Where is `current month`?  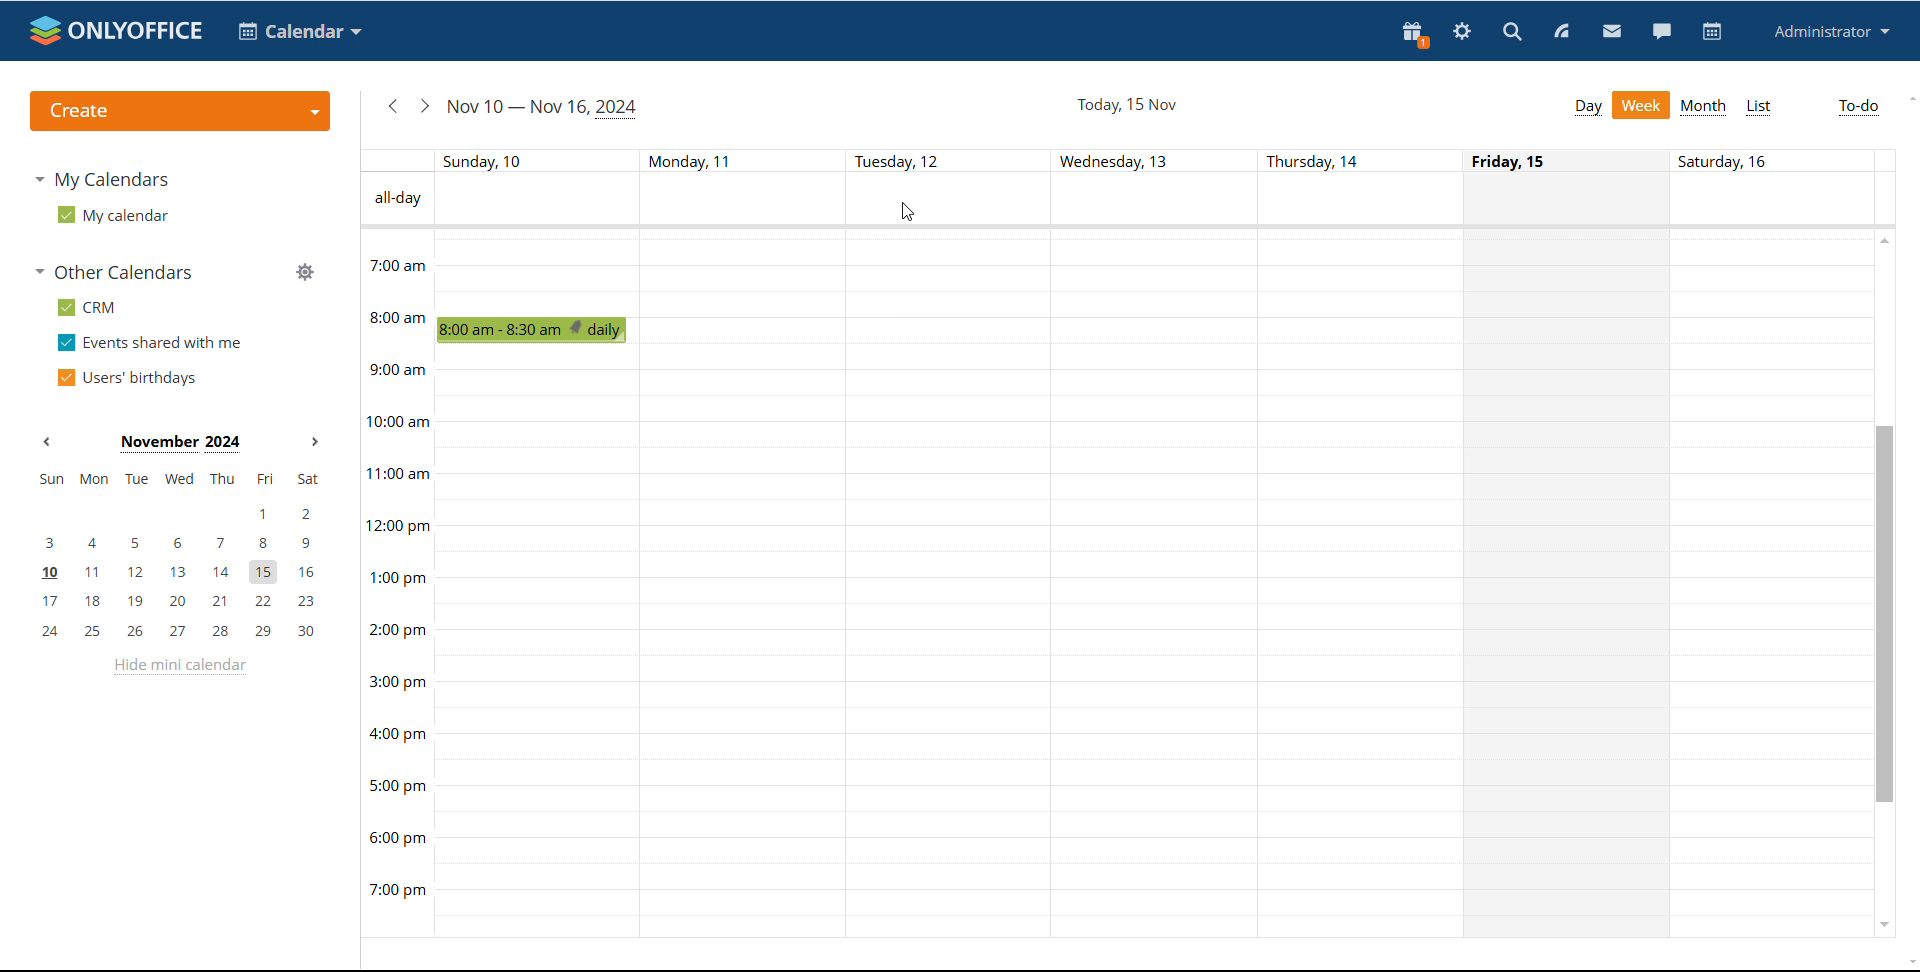 current month is located at coordinates (180, 444).